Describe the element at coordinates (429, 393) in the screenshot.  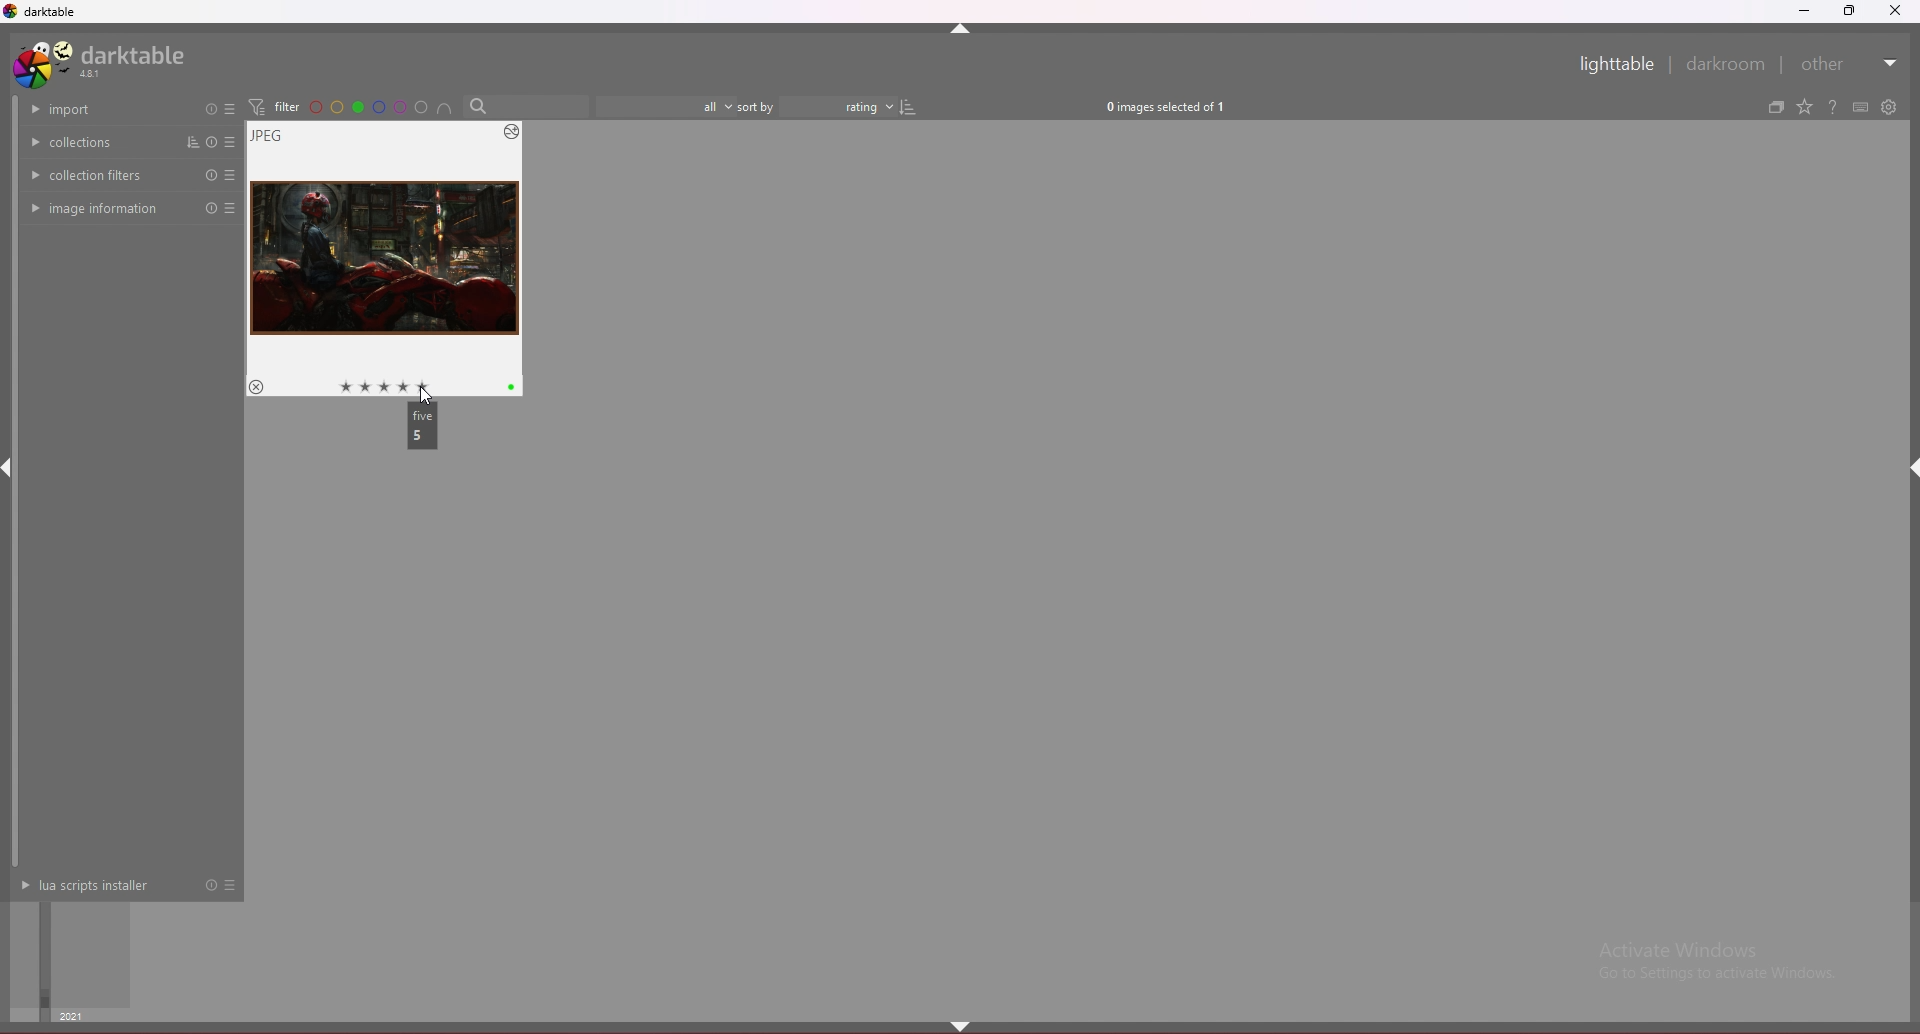
I see `cursor` at that location.